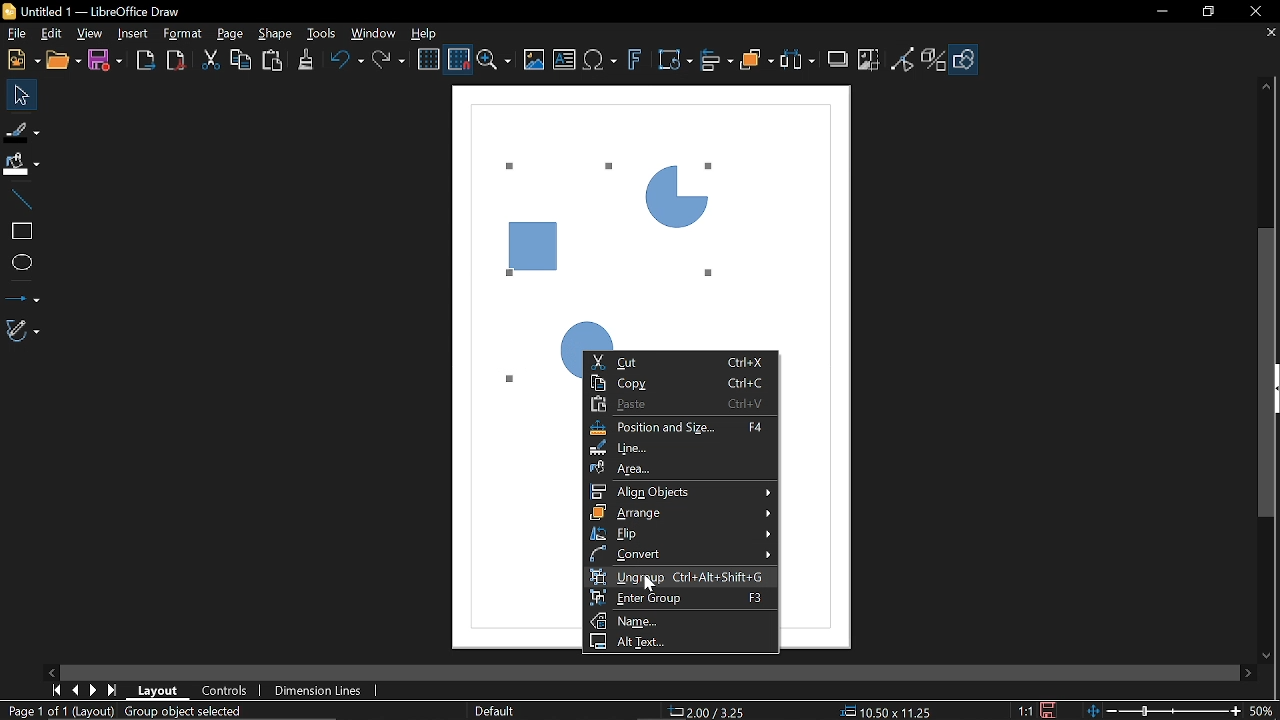 This screenshot has height=720, width=1280. I want to click on cursor, so click(648, 585).